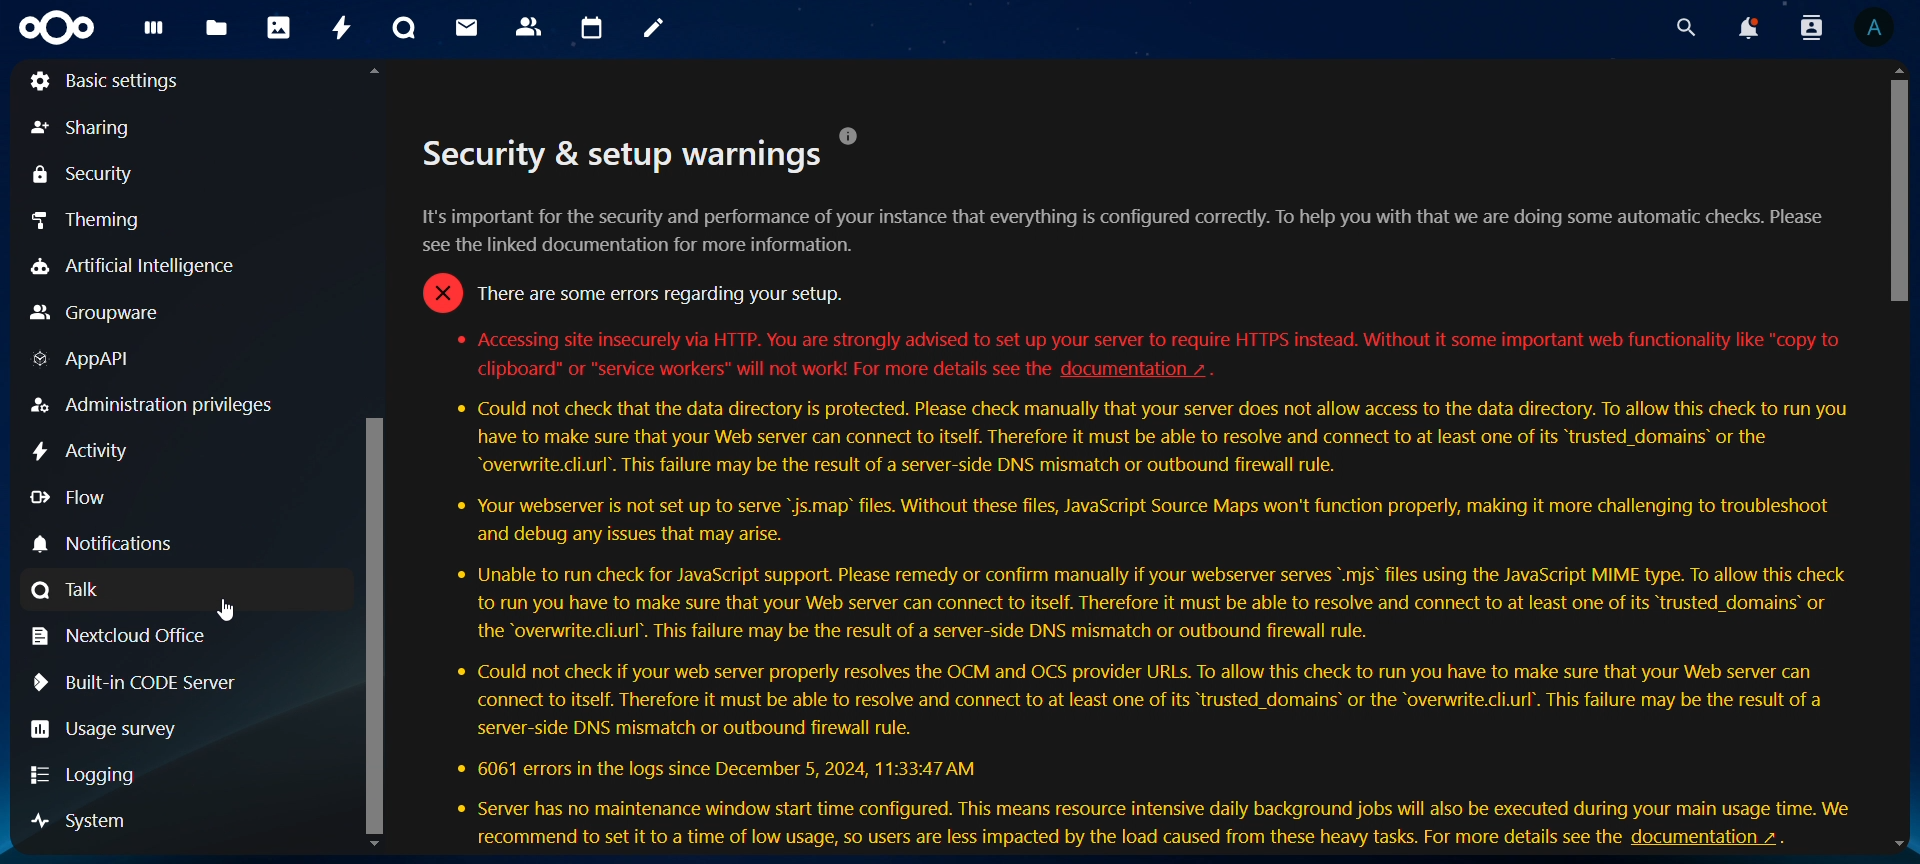 This screenshot has height=864, width=1920. What do you see at coordinates (343, 27) in the screenshot?
I see `activity` at bounding box center [343, 27].